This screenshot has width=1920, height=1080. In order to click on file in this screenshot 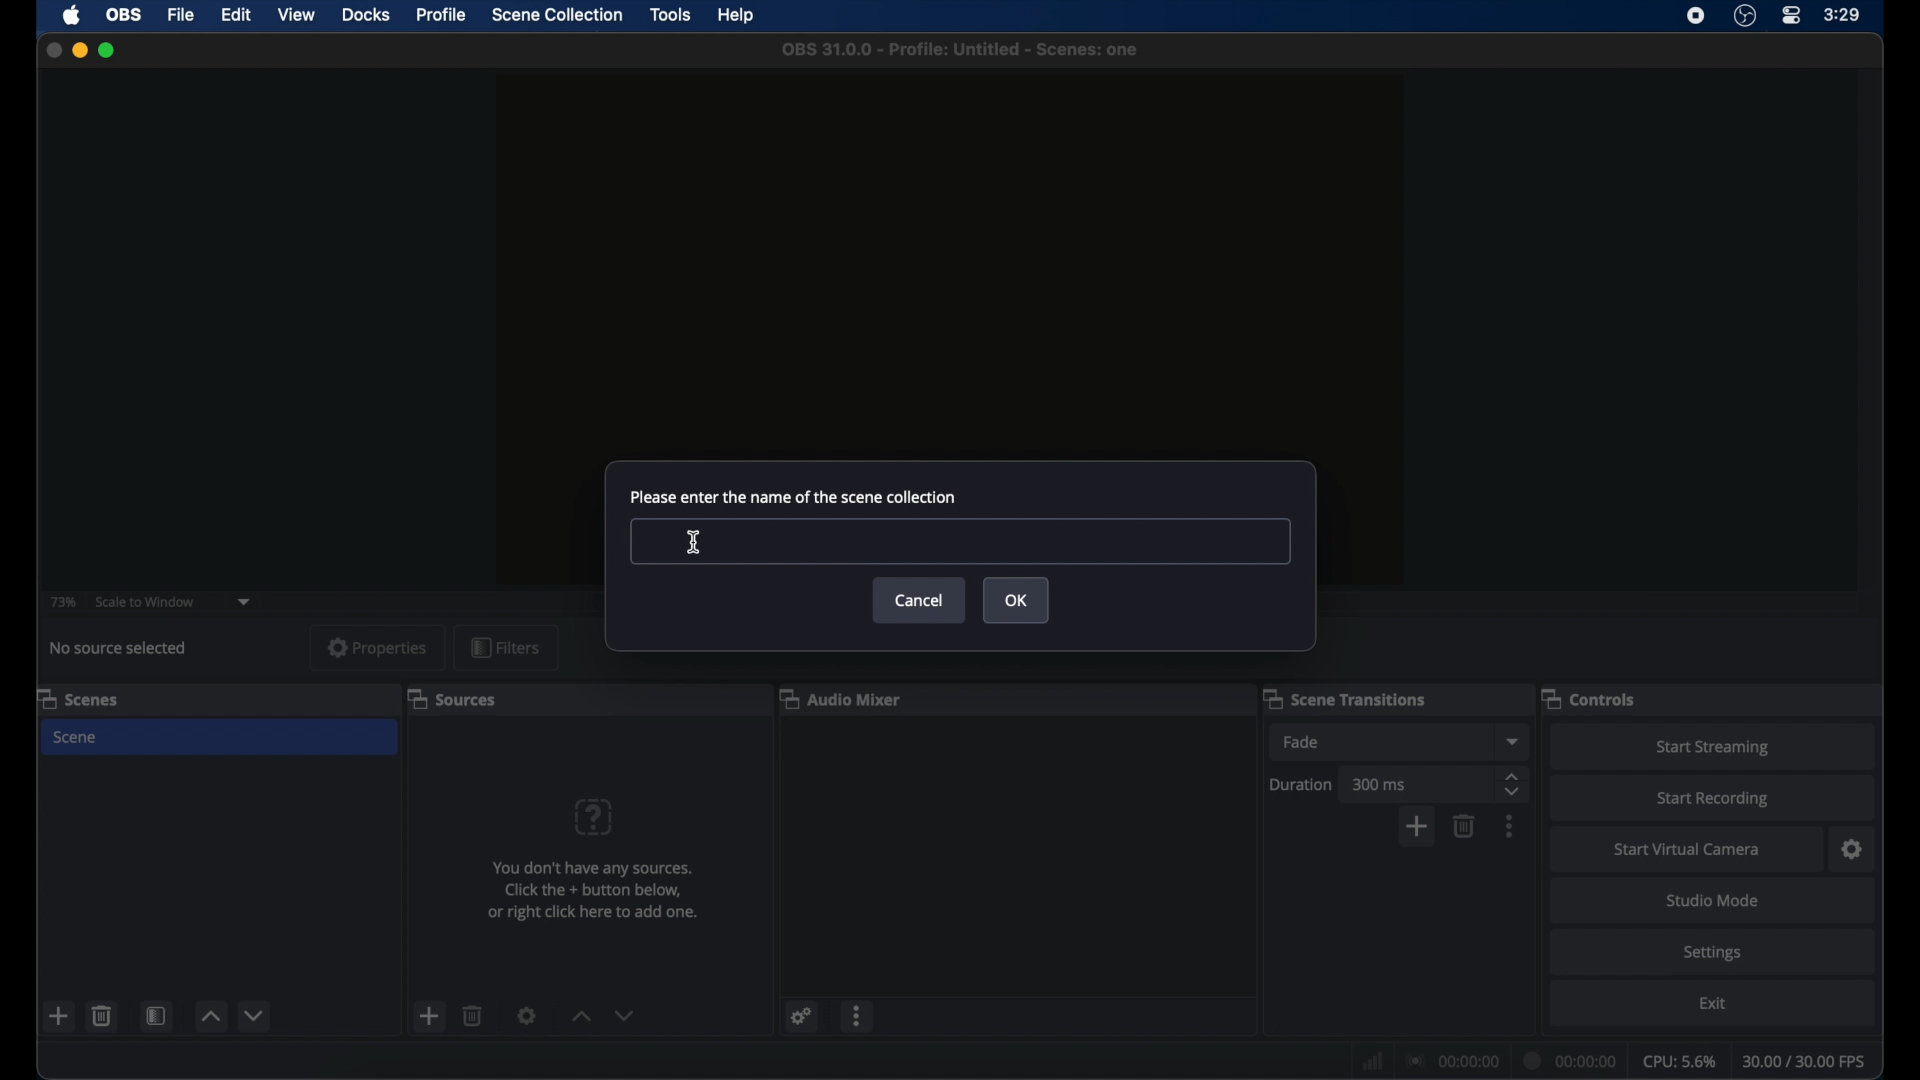, I will do `click(180, 14)`.